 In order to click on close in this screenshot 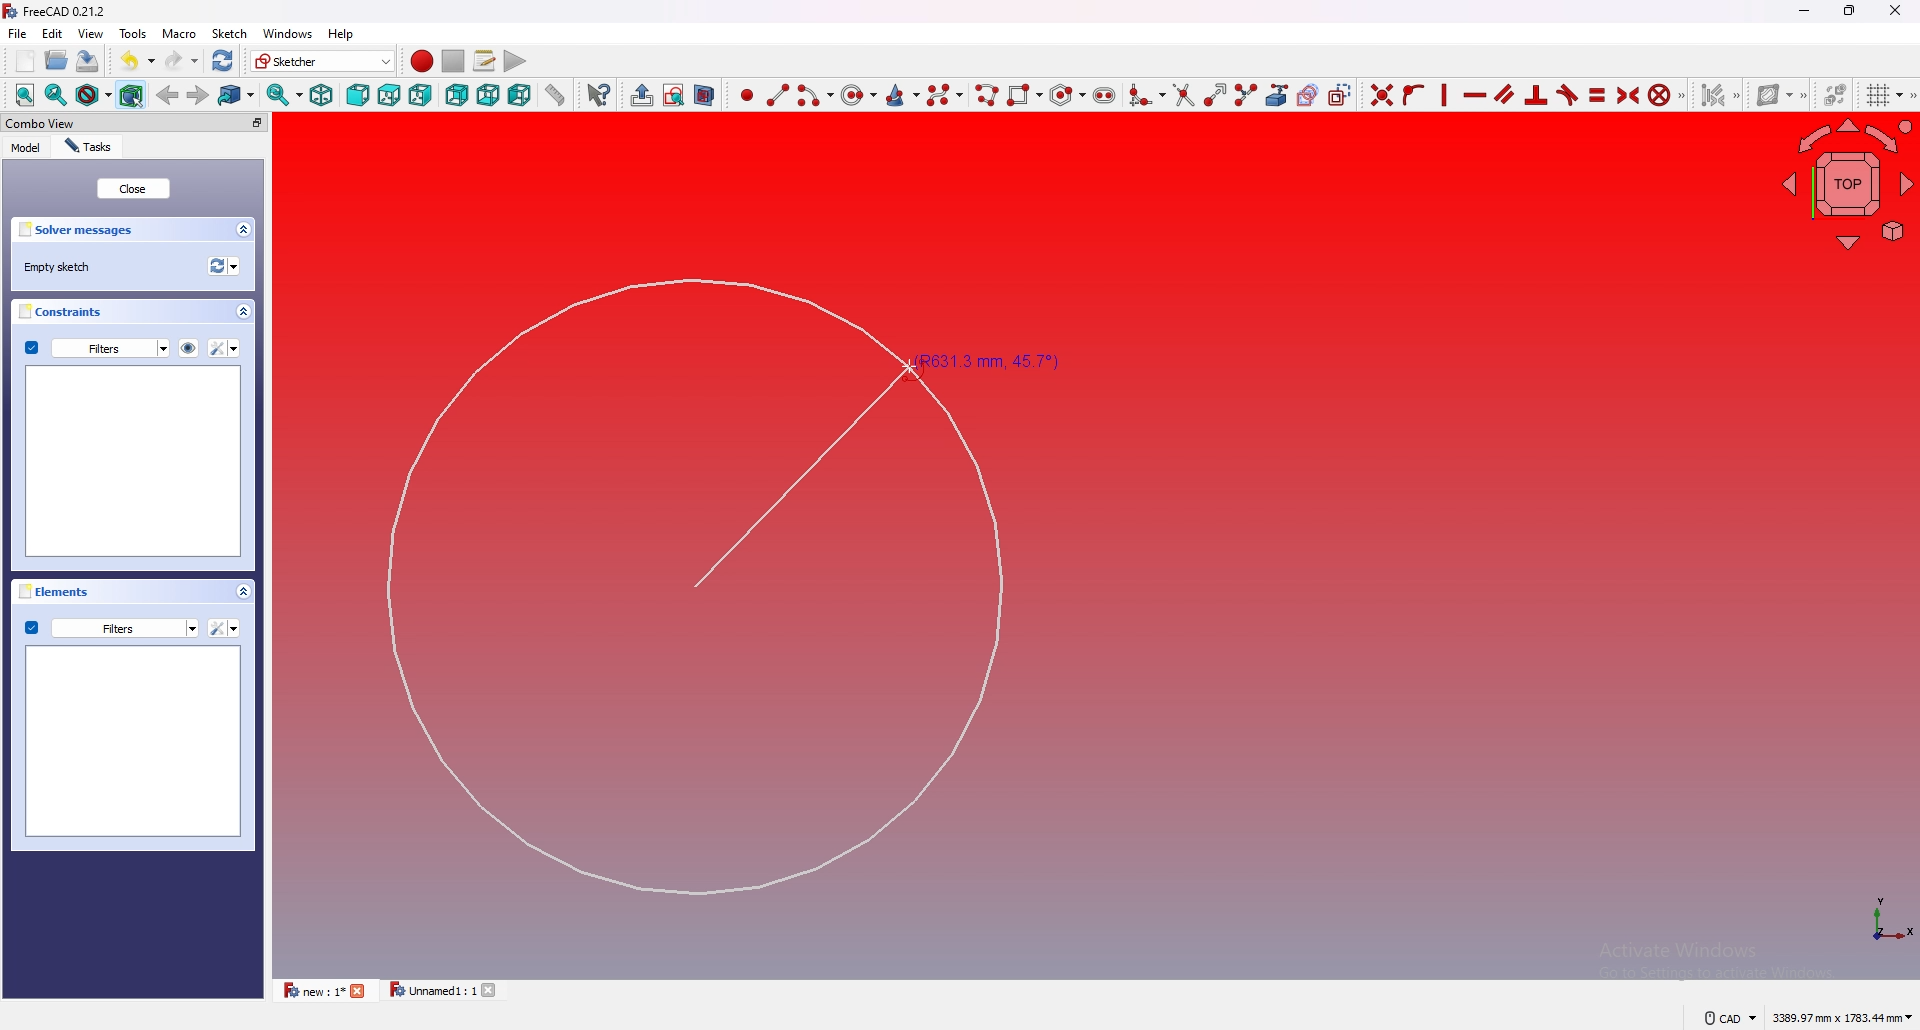, I will do `click(493, 990)`.